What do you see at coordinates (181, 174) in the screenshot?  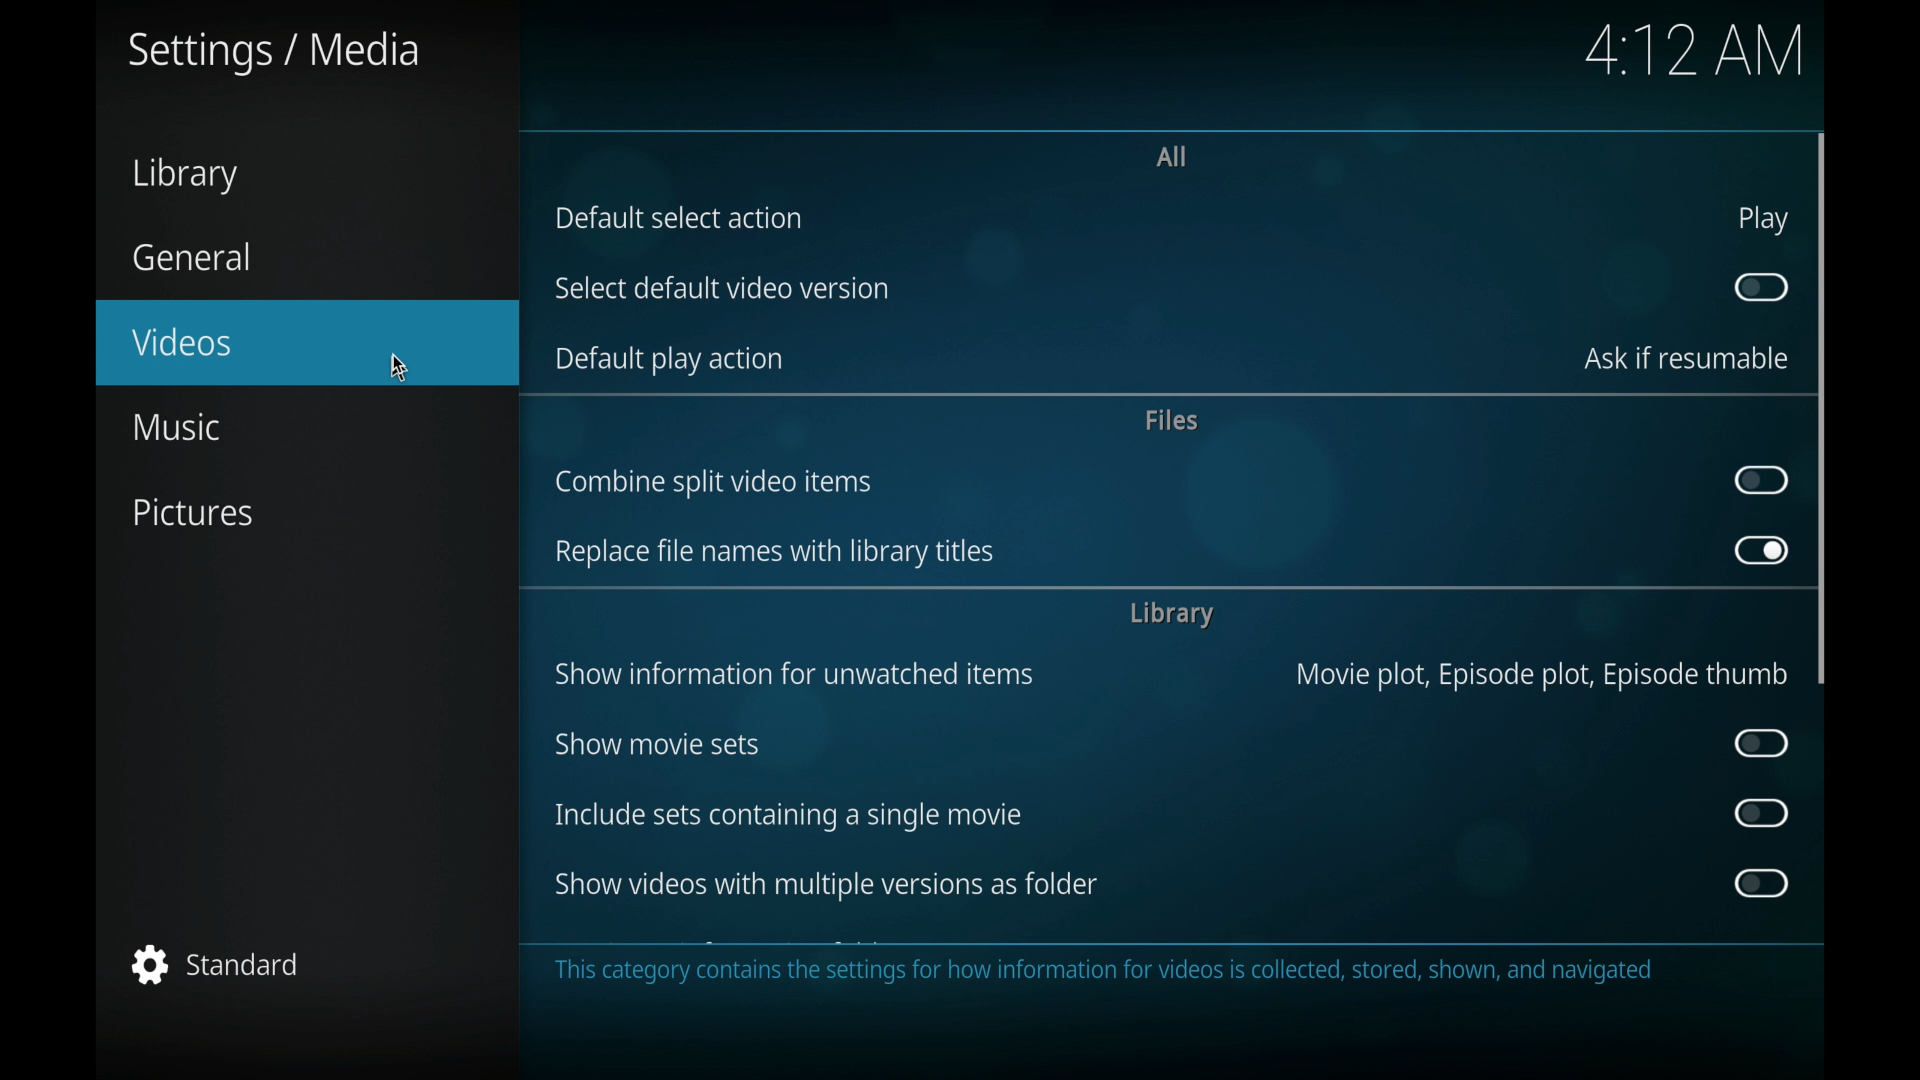 I see `library` at bounding box center [181, 174].